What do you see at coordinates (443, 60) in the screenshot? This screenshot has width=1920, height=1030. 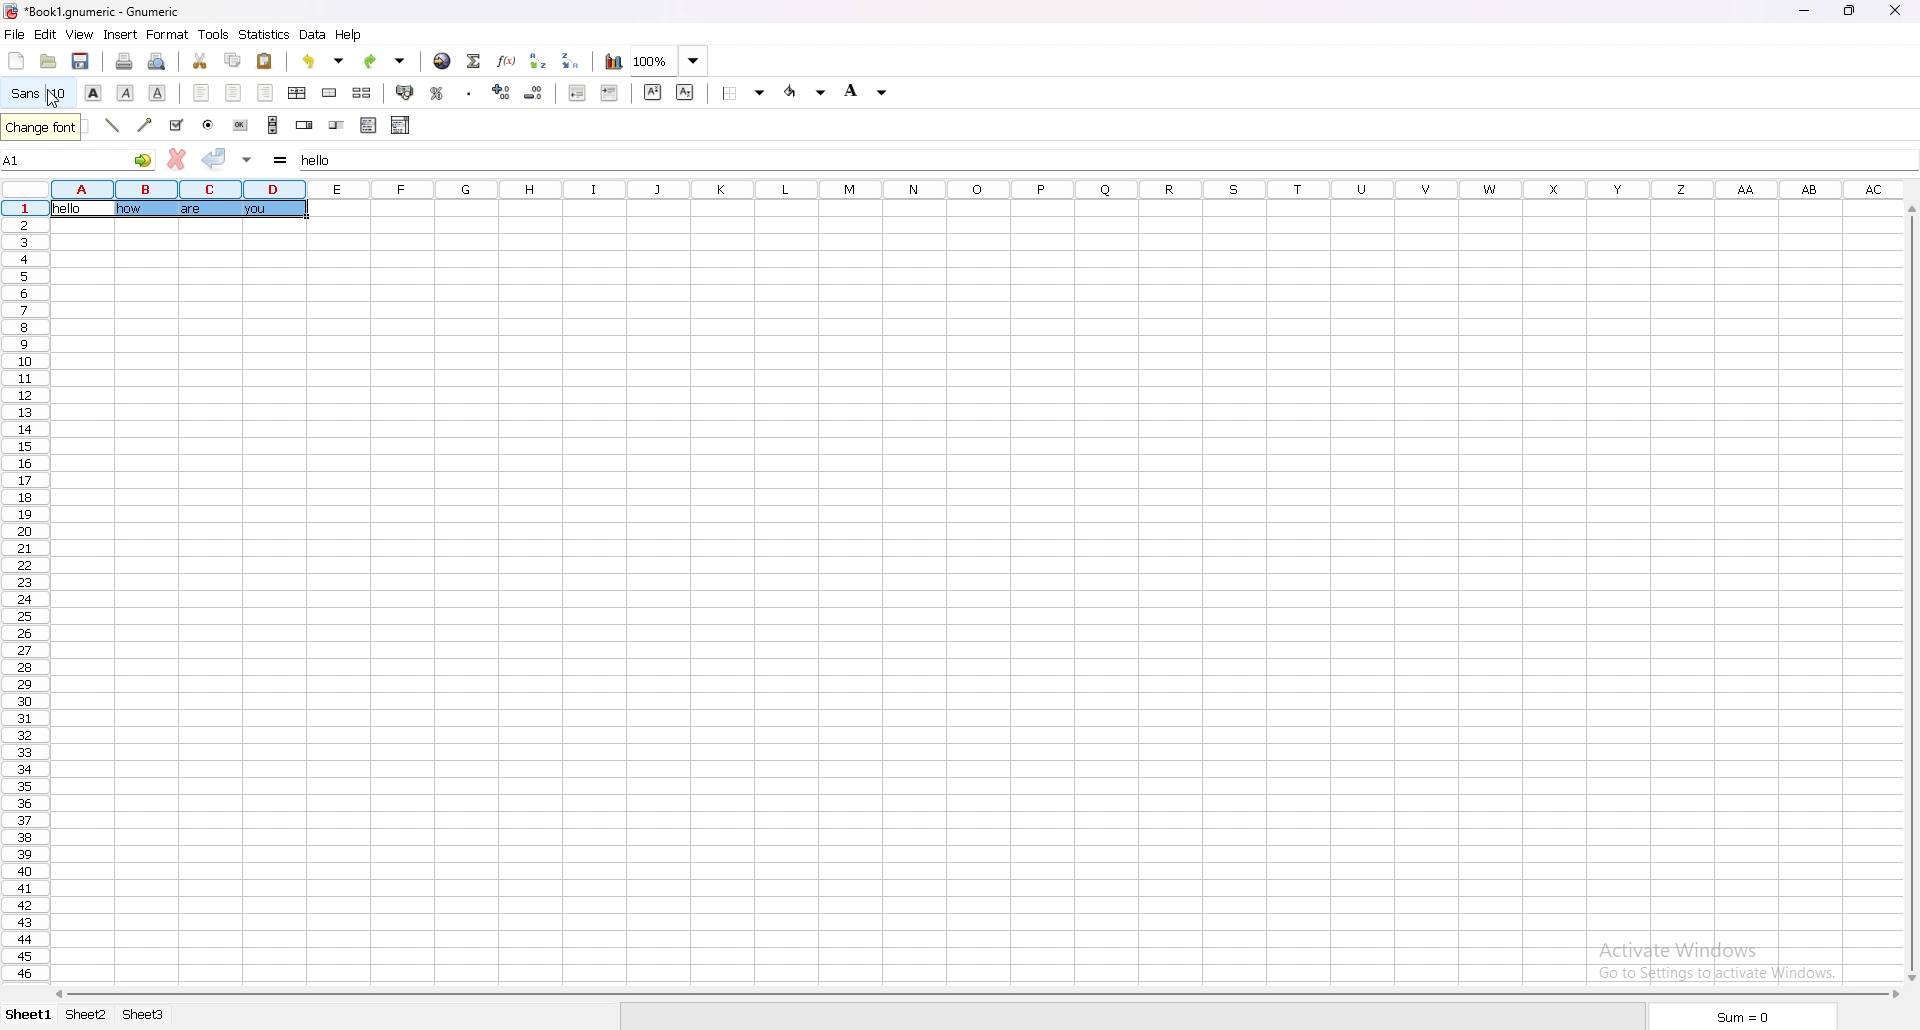 I see `hyperlink` at bounding box center [443, 60].